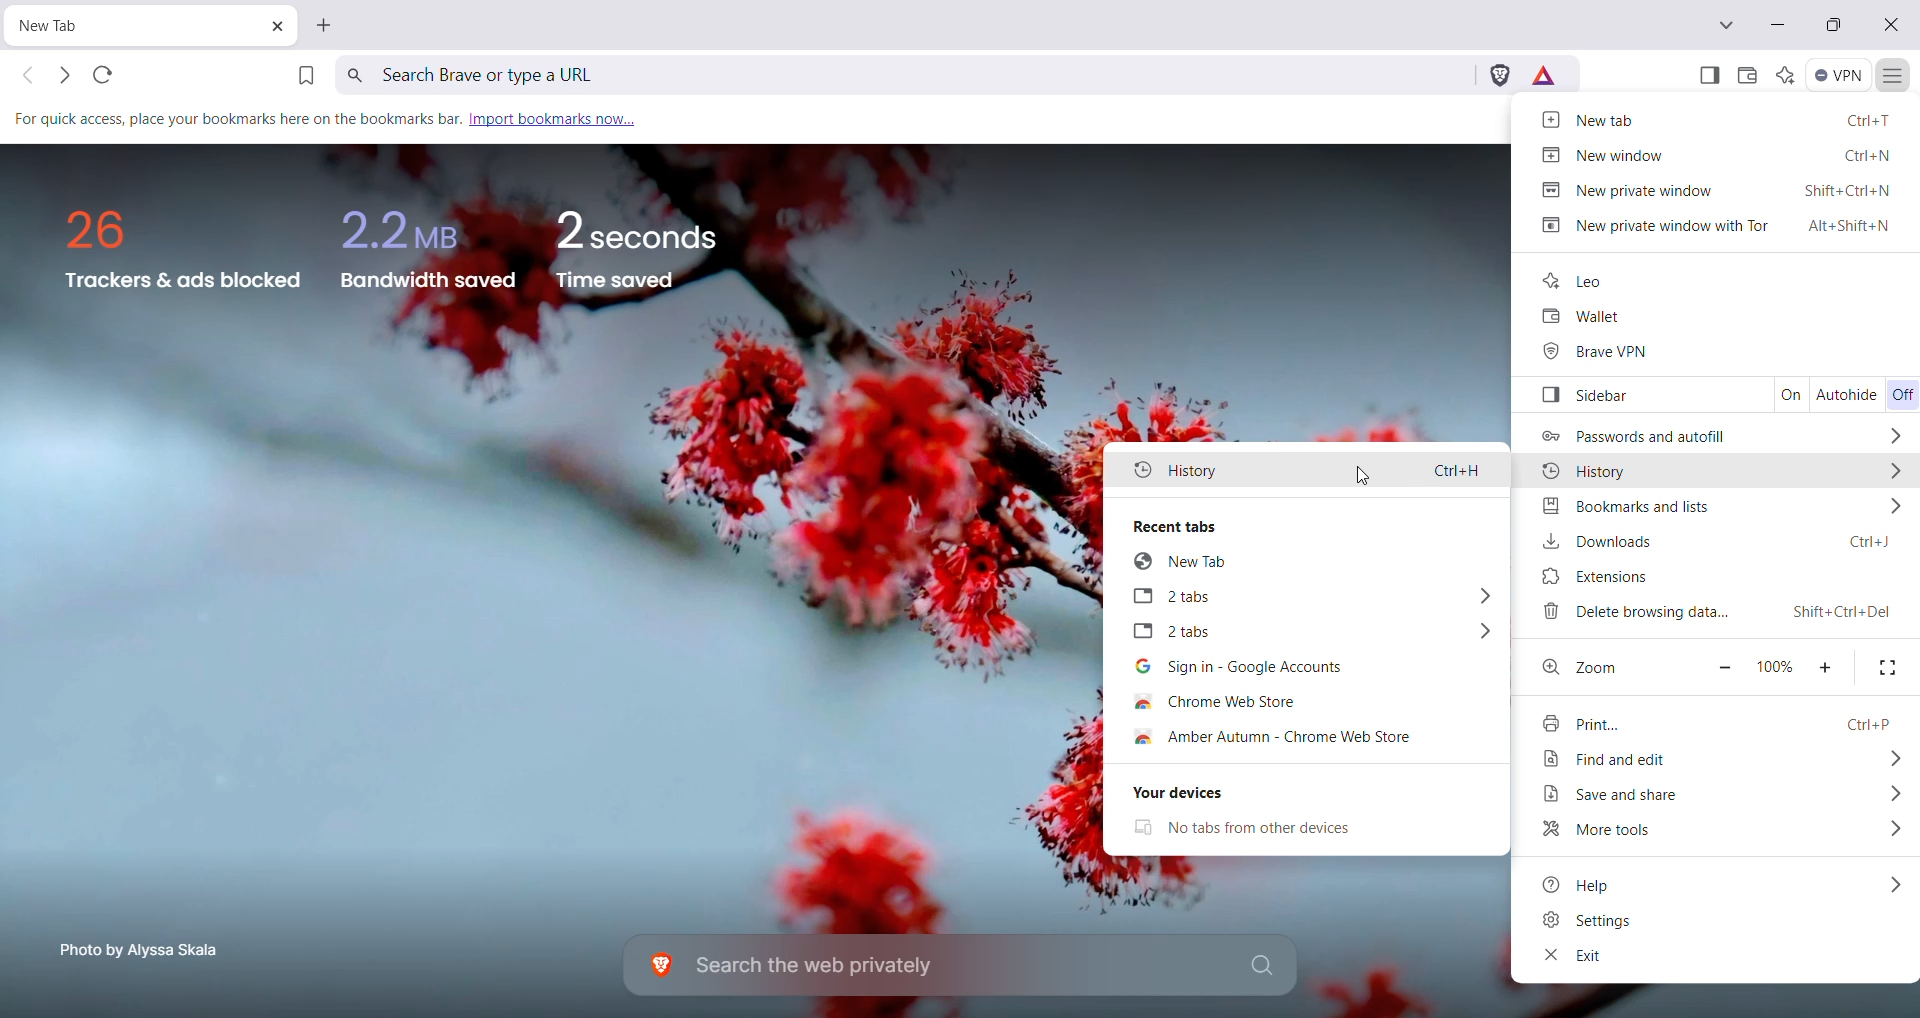  What do you see at coordinates (1717, 612) in the screenshot?
I see `Delete browsing data` at bounding box center [1717, 612].